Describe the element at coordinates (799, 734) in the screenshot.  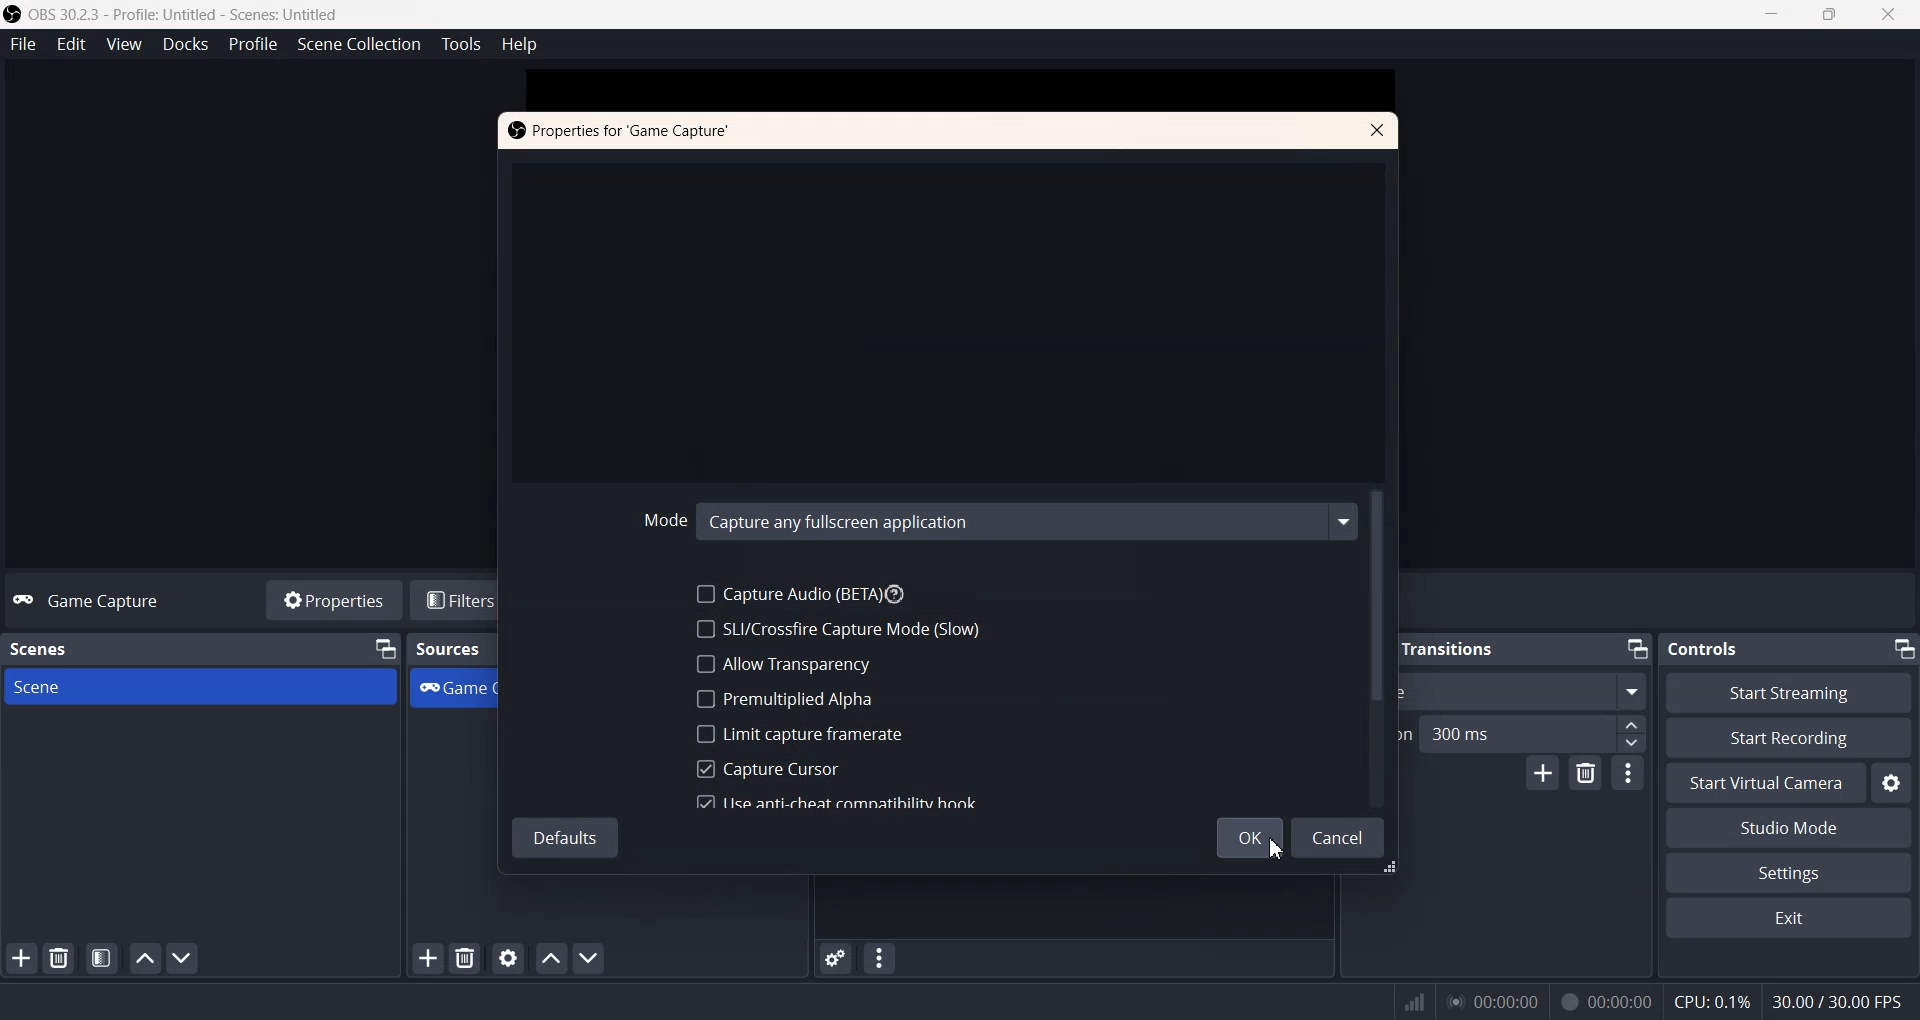
I see `Limit capture Framerate` at that location.